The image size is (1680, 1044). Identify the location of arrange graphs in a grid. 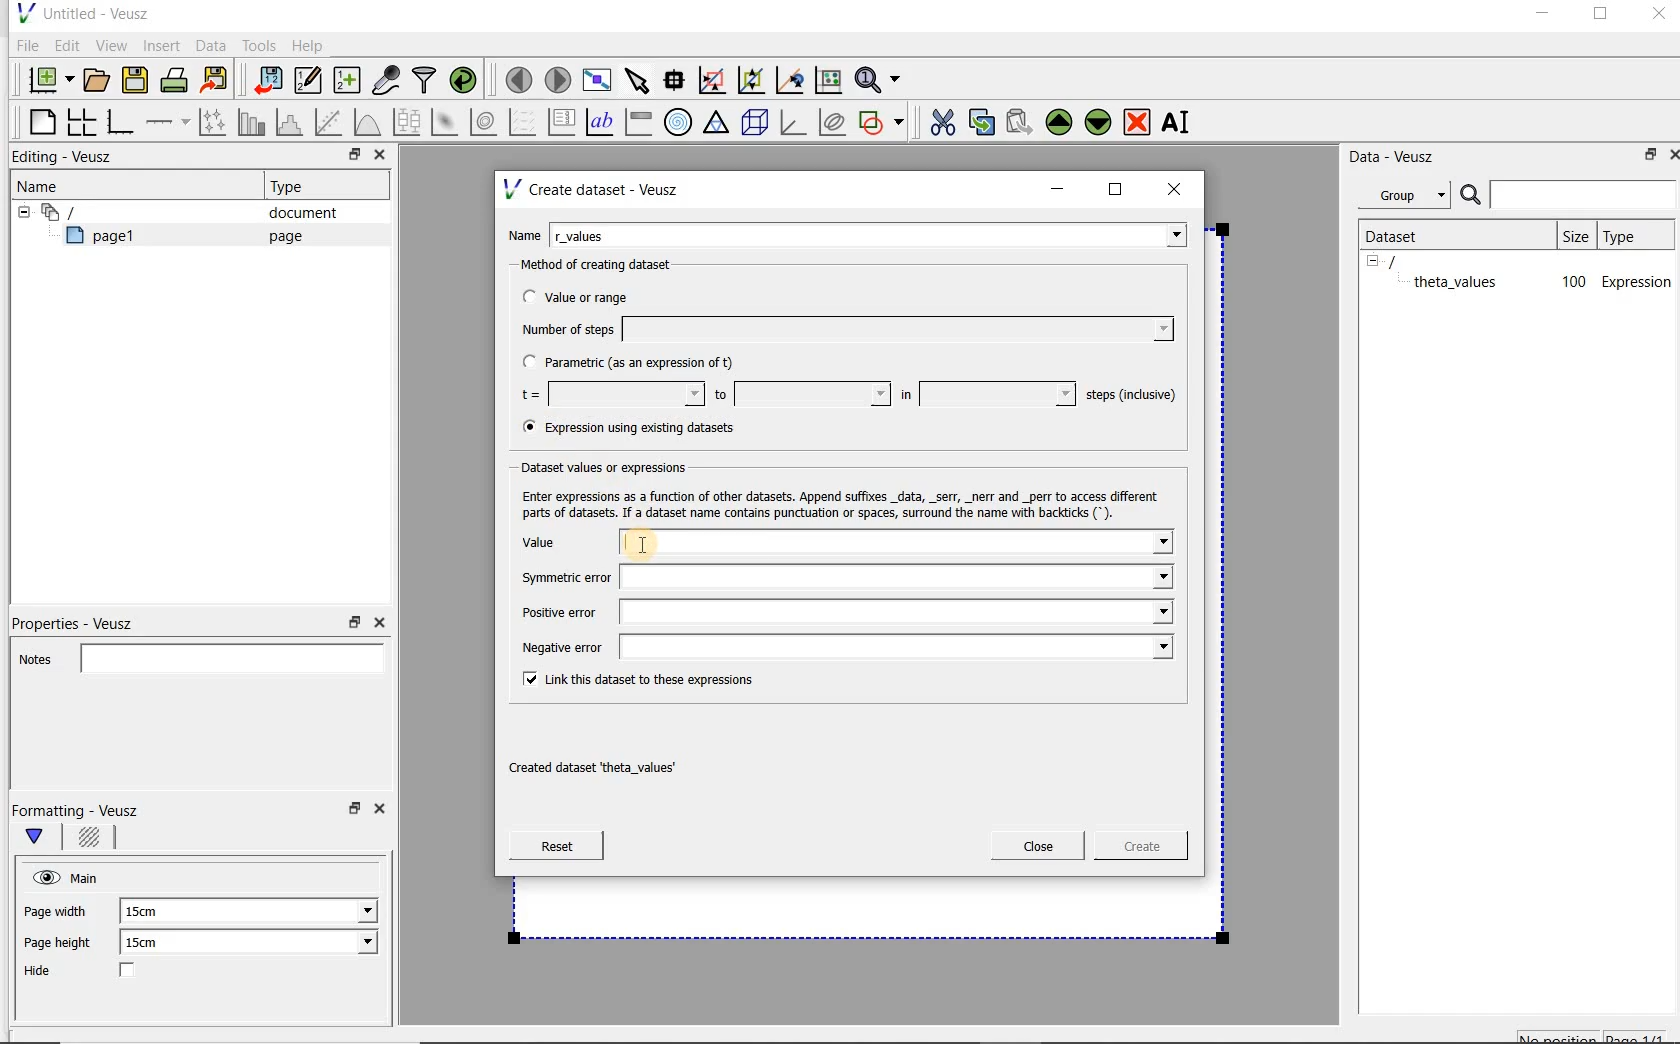
(80, 121).